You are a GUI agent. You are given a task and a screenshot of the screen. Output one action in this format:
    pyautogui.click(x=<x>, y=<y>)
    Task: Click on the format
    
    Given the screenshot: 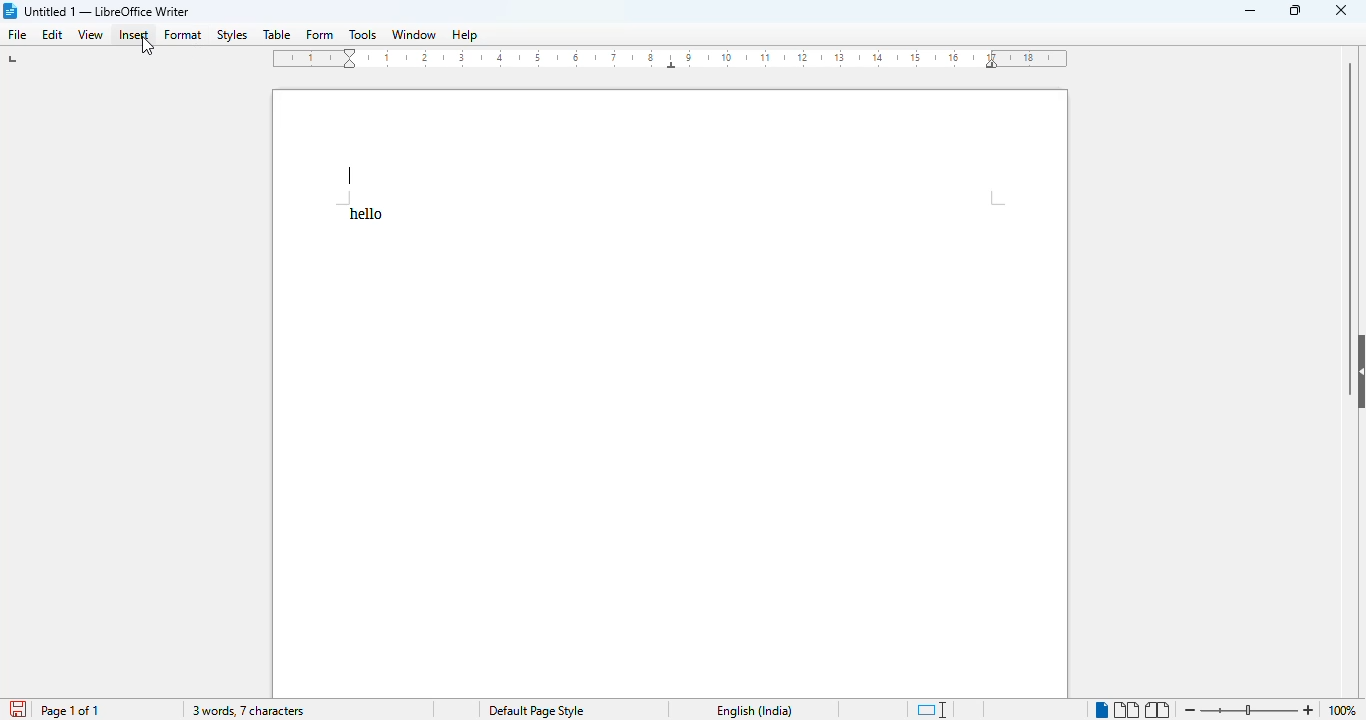 What is the action you would take?
    pyautogui.click(x=184, y=35)
    